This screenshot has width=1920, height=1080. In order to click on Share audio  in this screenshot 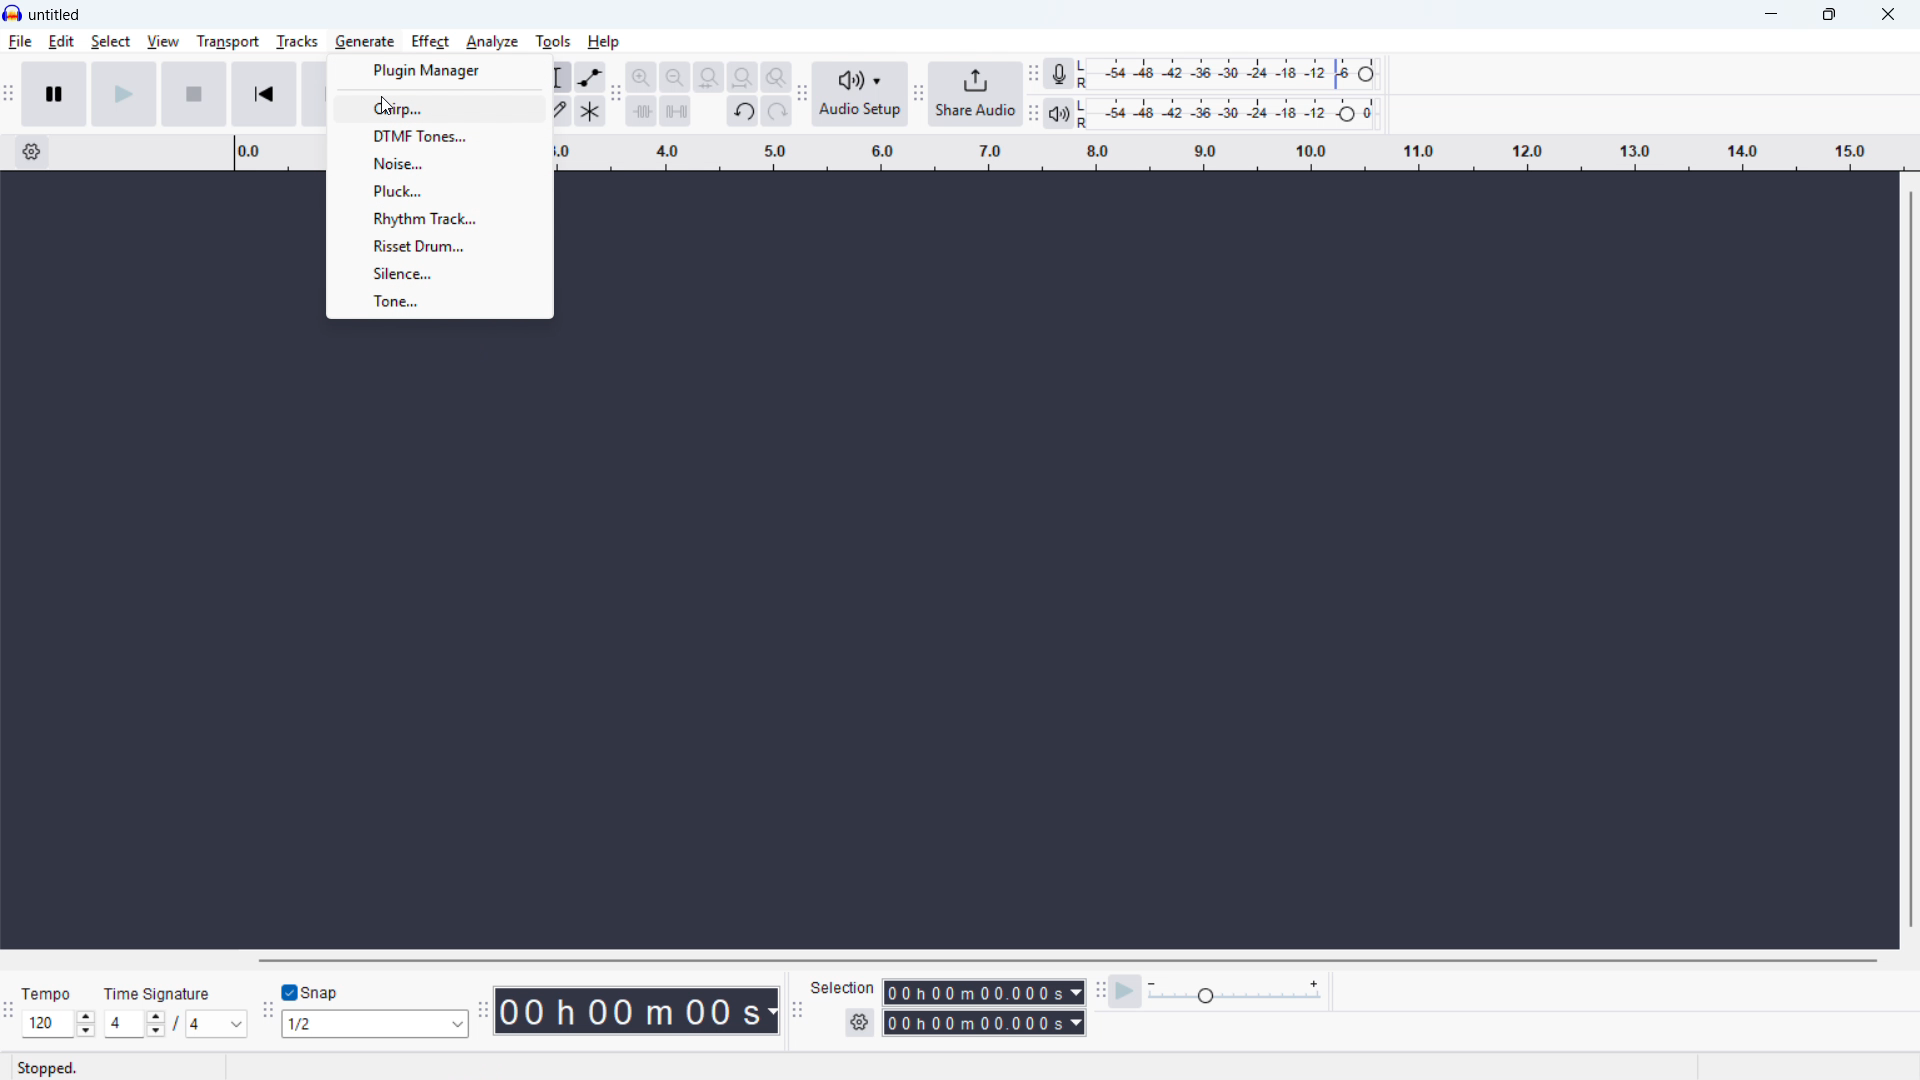, I will do `click(977, 94)`.